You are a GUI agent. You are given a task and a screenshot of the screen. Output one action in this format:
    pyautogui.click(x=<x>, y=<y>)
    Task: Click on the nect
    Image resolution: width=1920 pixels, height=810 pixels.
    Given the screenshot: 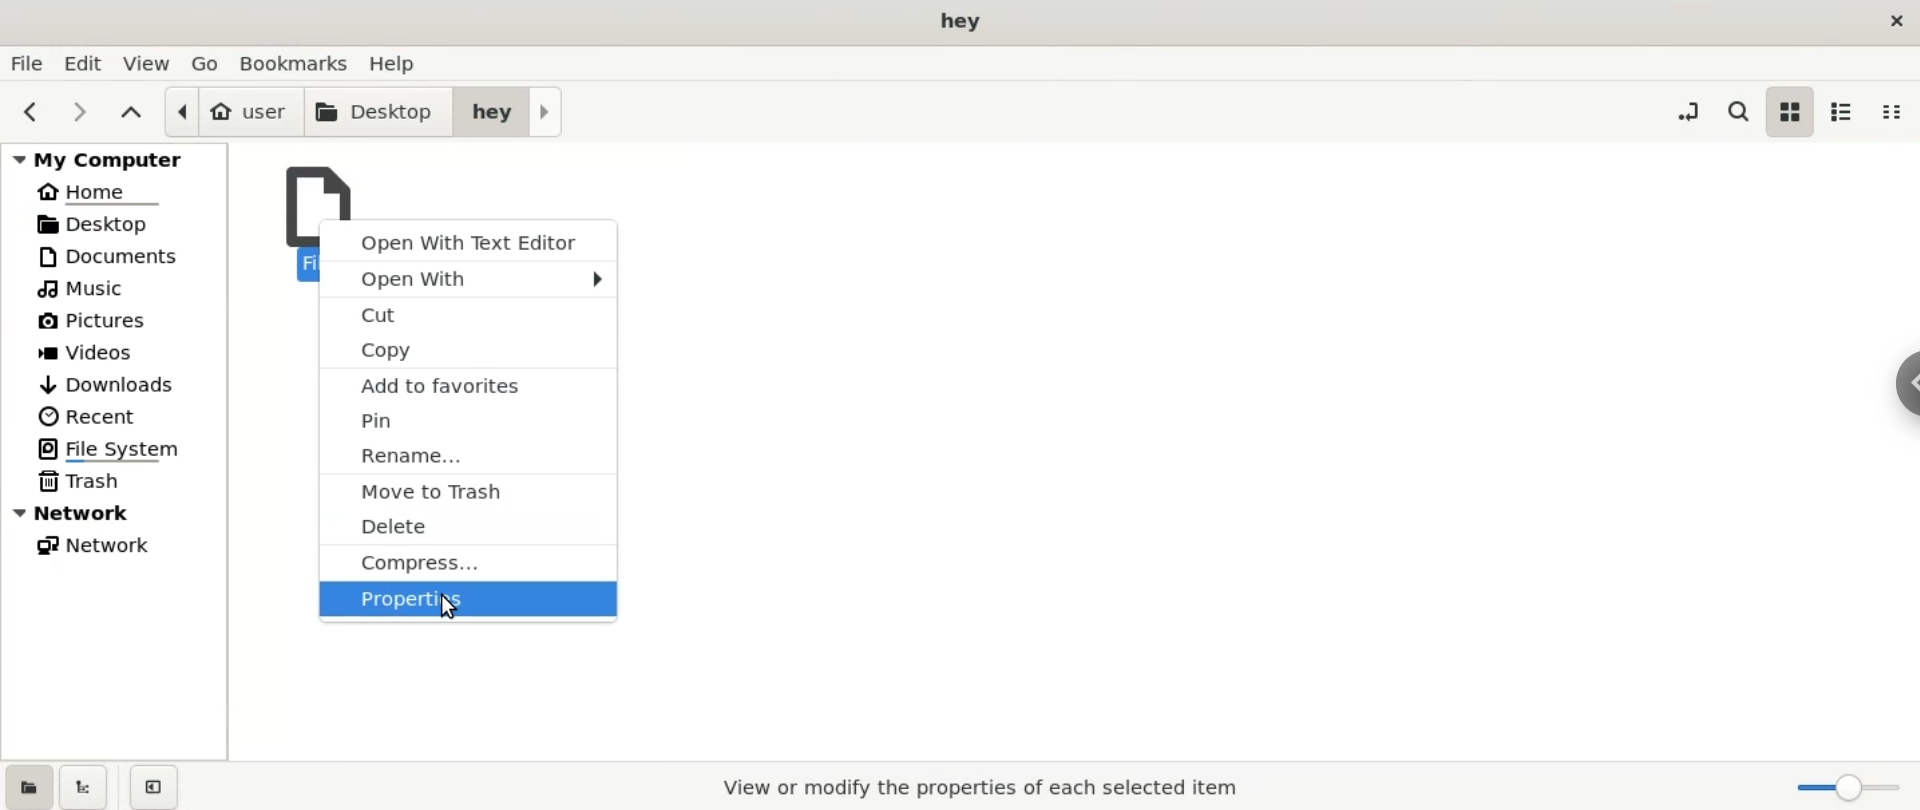 What is the action you would take?
    pyautogui.click(x=81, y=111)
    